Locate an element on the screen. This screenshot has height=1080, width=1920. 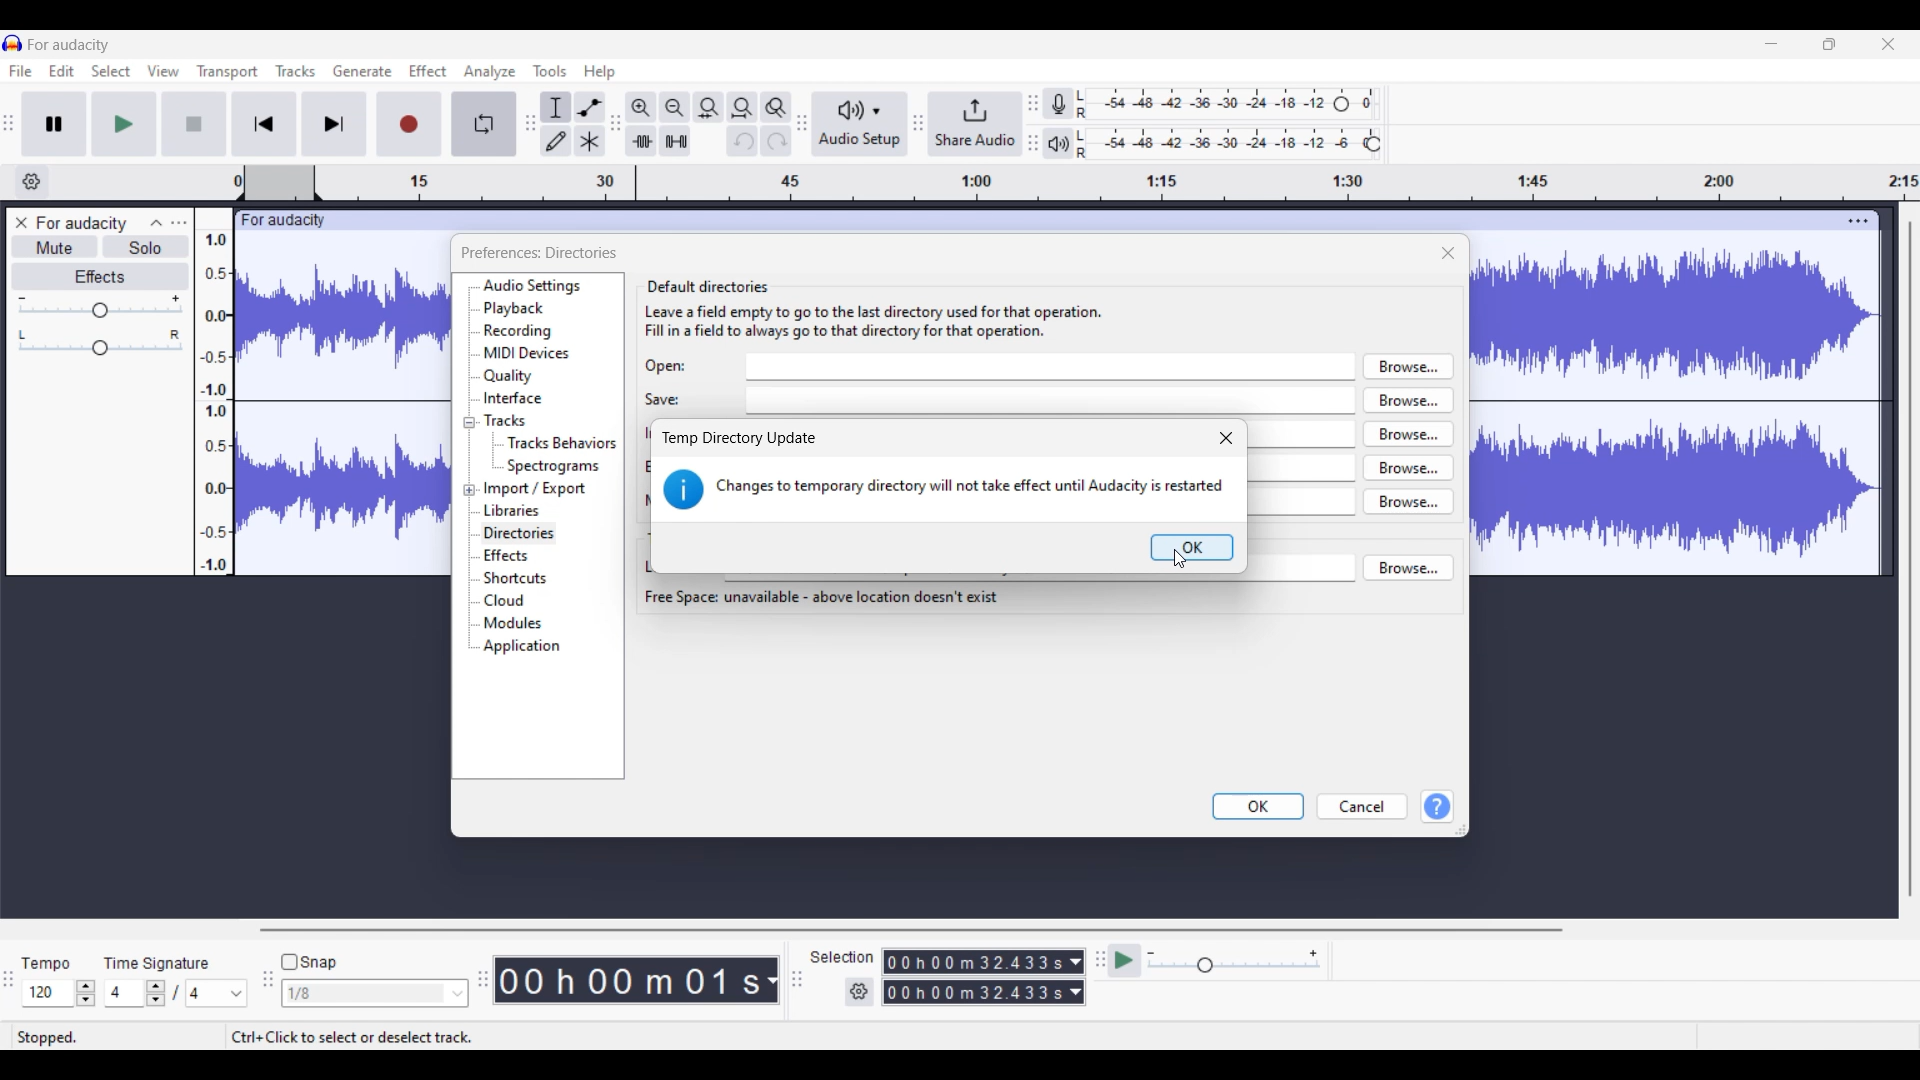
OK is located at coordinates (1192, 547).